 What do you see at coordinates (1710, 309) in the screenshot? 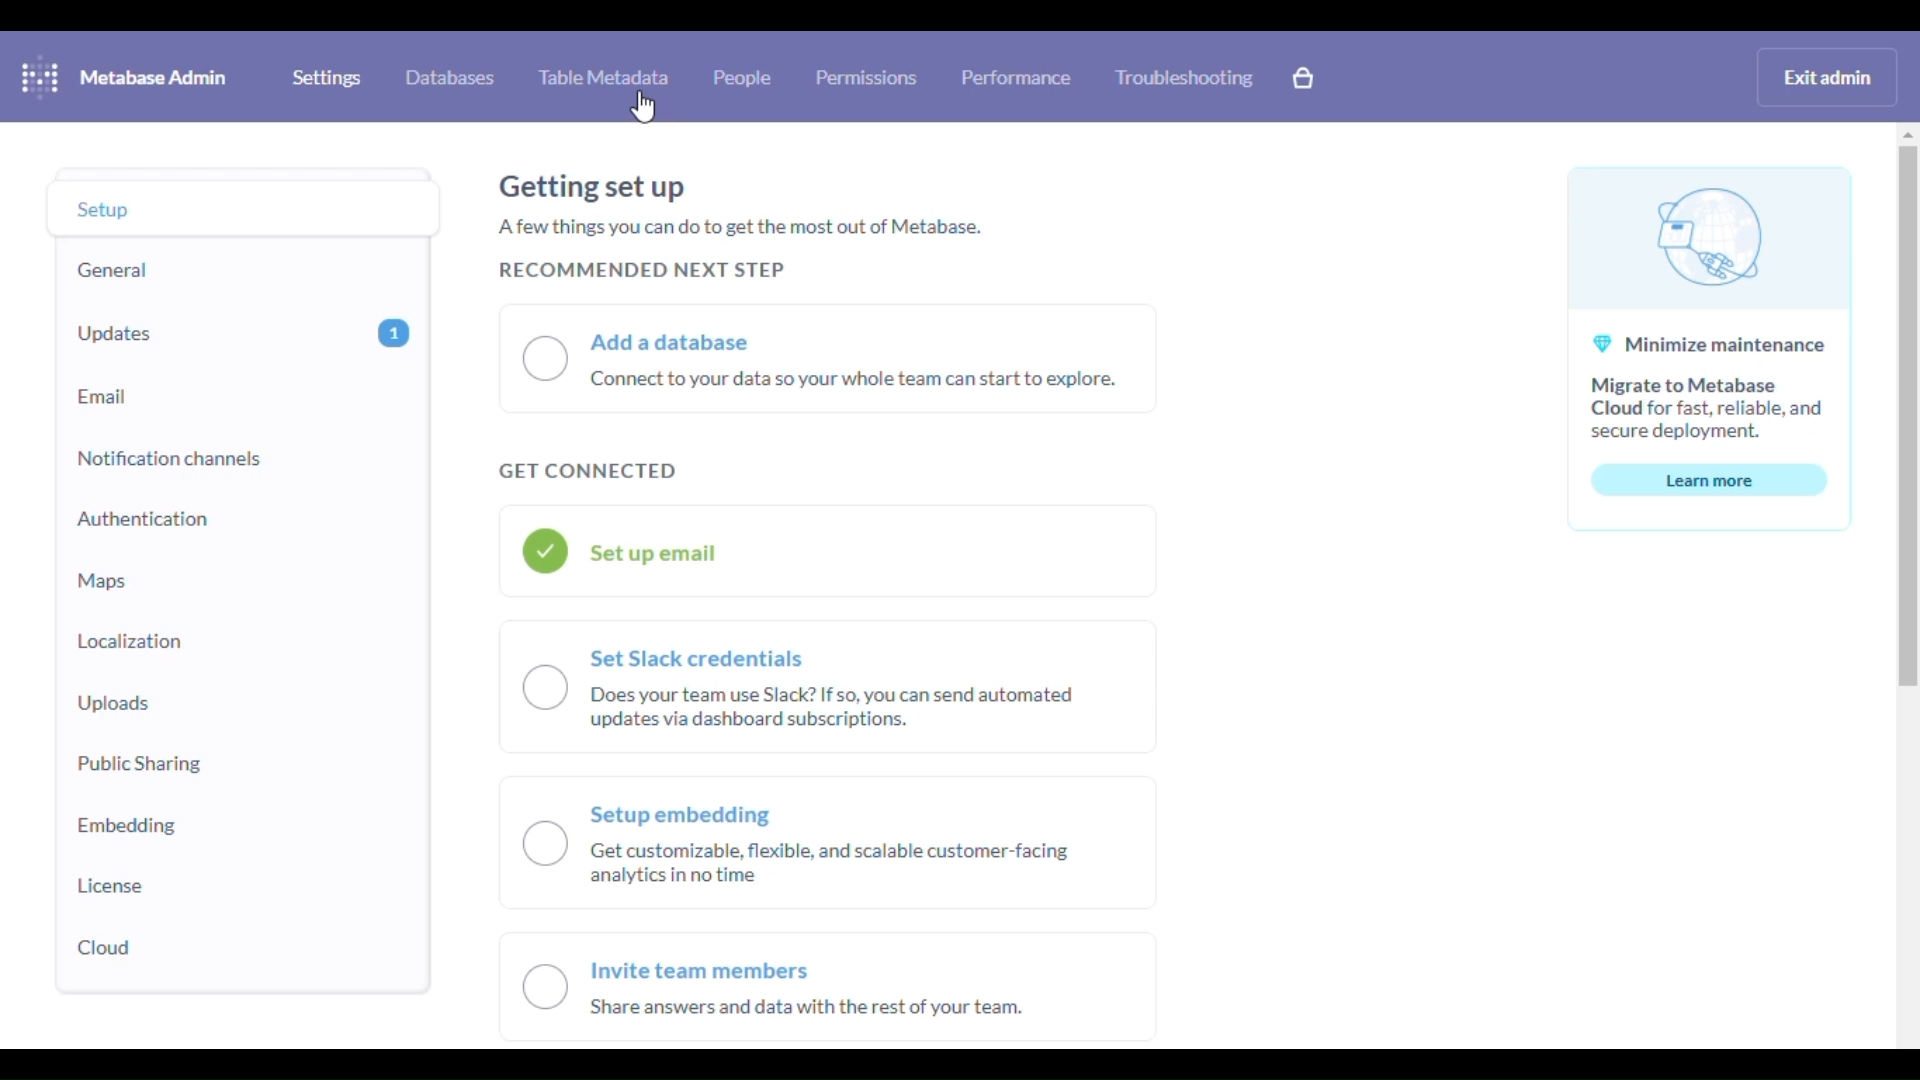
I see `minimize maintenance` at bounding box center [1710, 309].